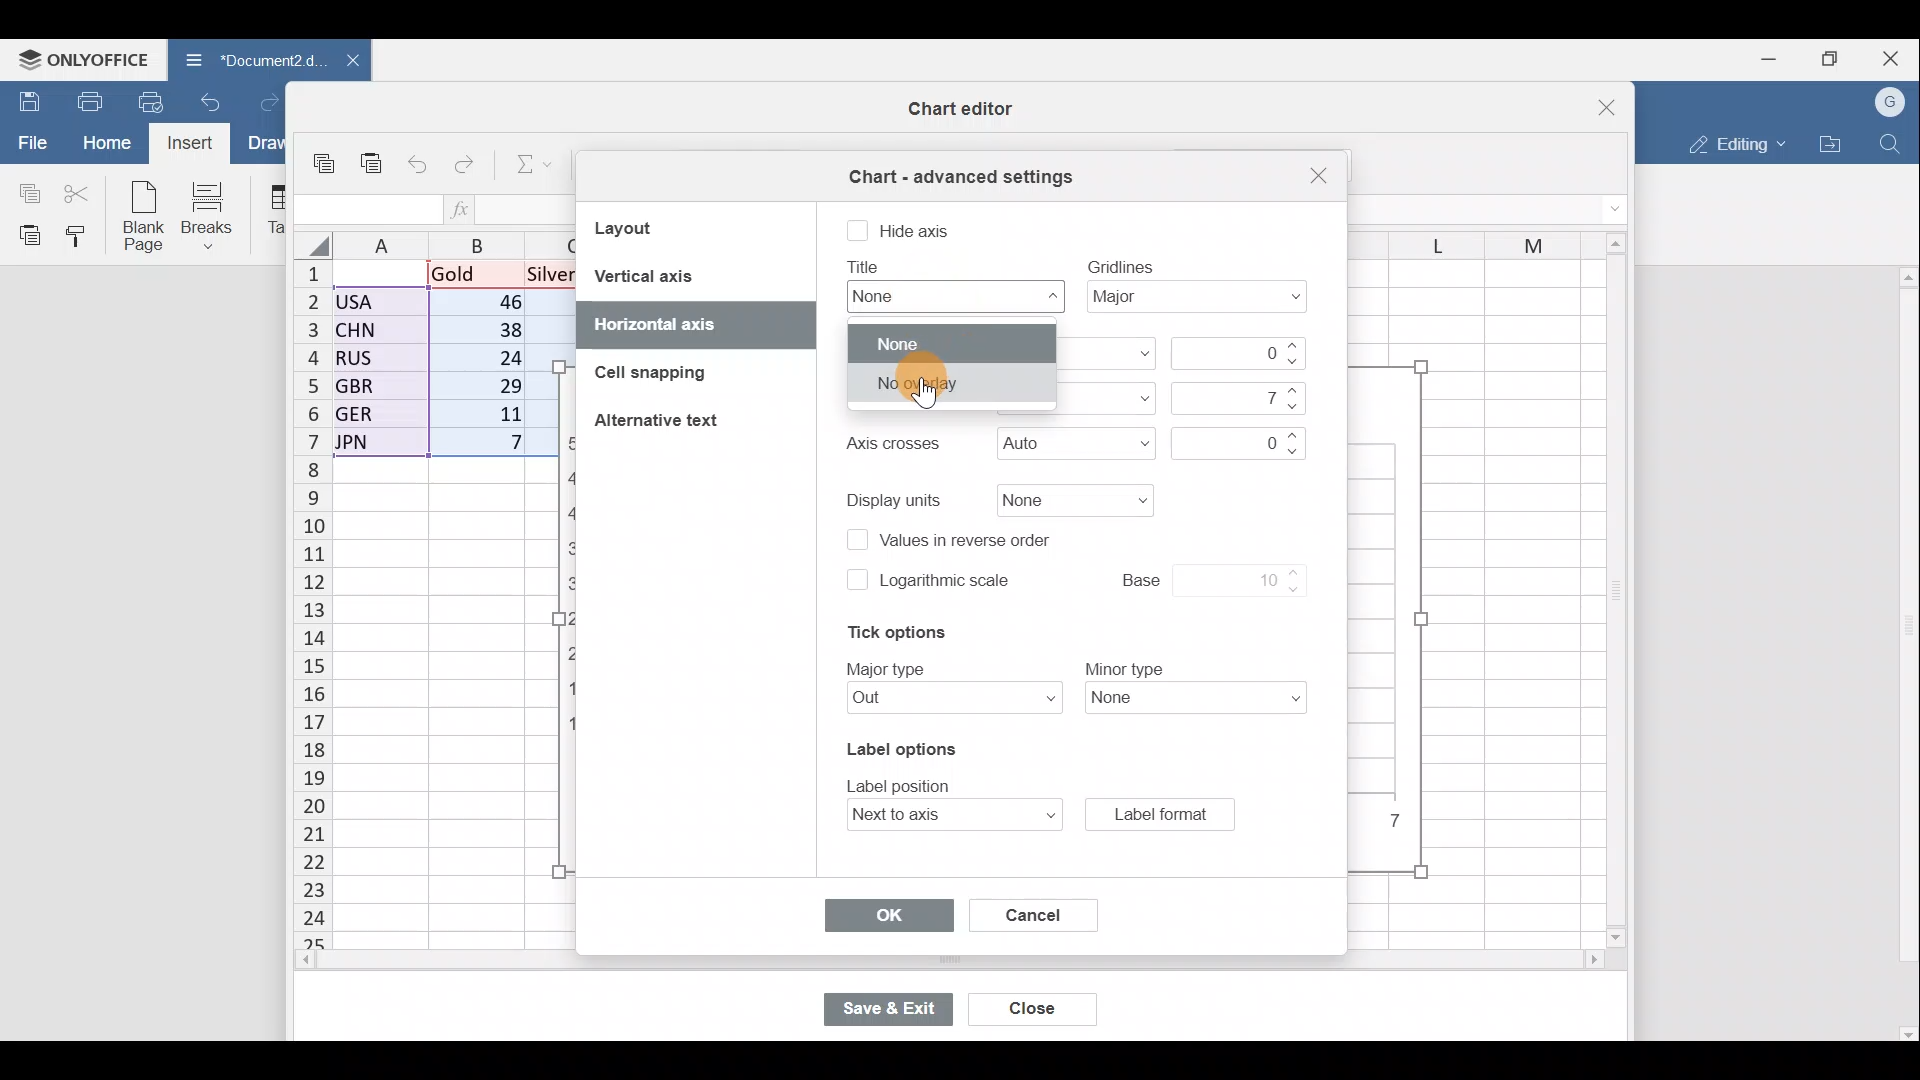  Describe the element at coordinates (217, 214) in the screenshot. I see `Breaks` at that location.